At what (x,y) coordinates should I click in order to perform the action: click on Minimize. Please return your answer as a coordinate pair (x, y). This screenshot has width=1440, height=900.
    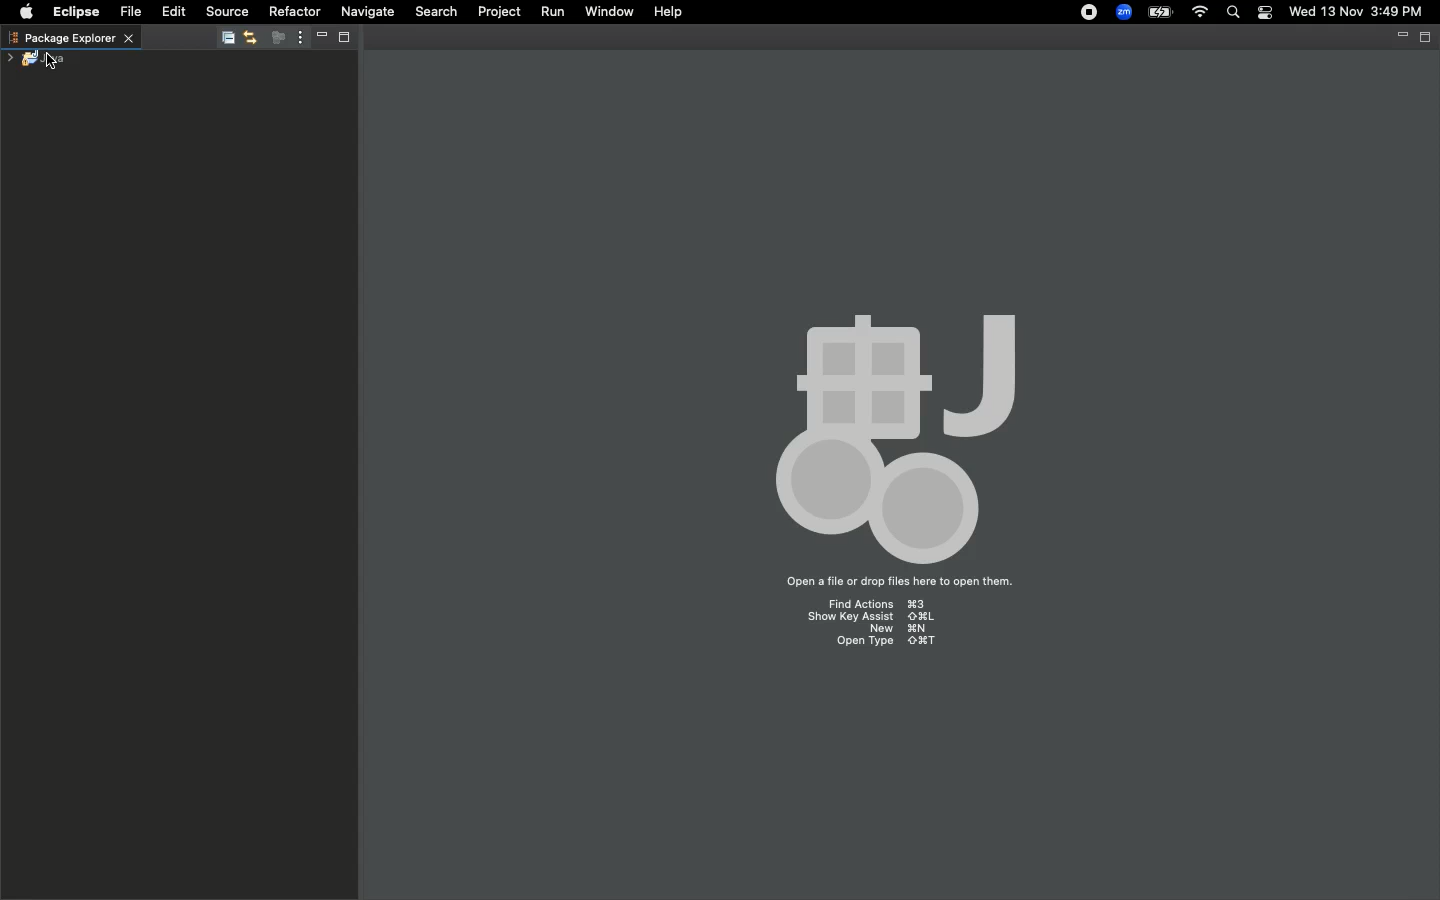
    Looking at the image, I should click on (1400, 39).